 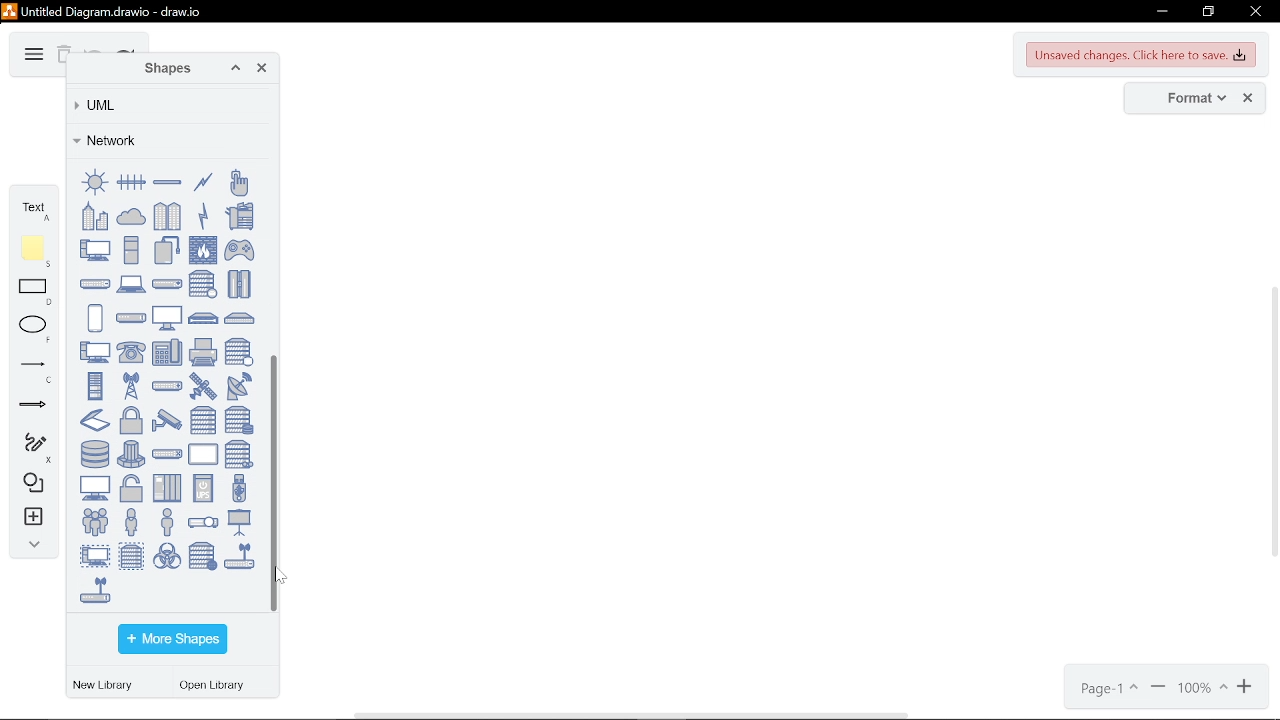 What do you see at coordinates (203, 250) in the screenshot?
I see `firewall` at bounding box center [203, 250].